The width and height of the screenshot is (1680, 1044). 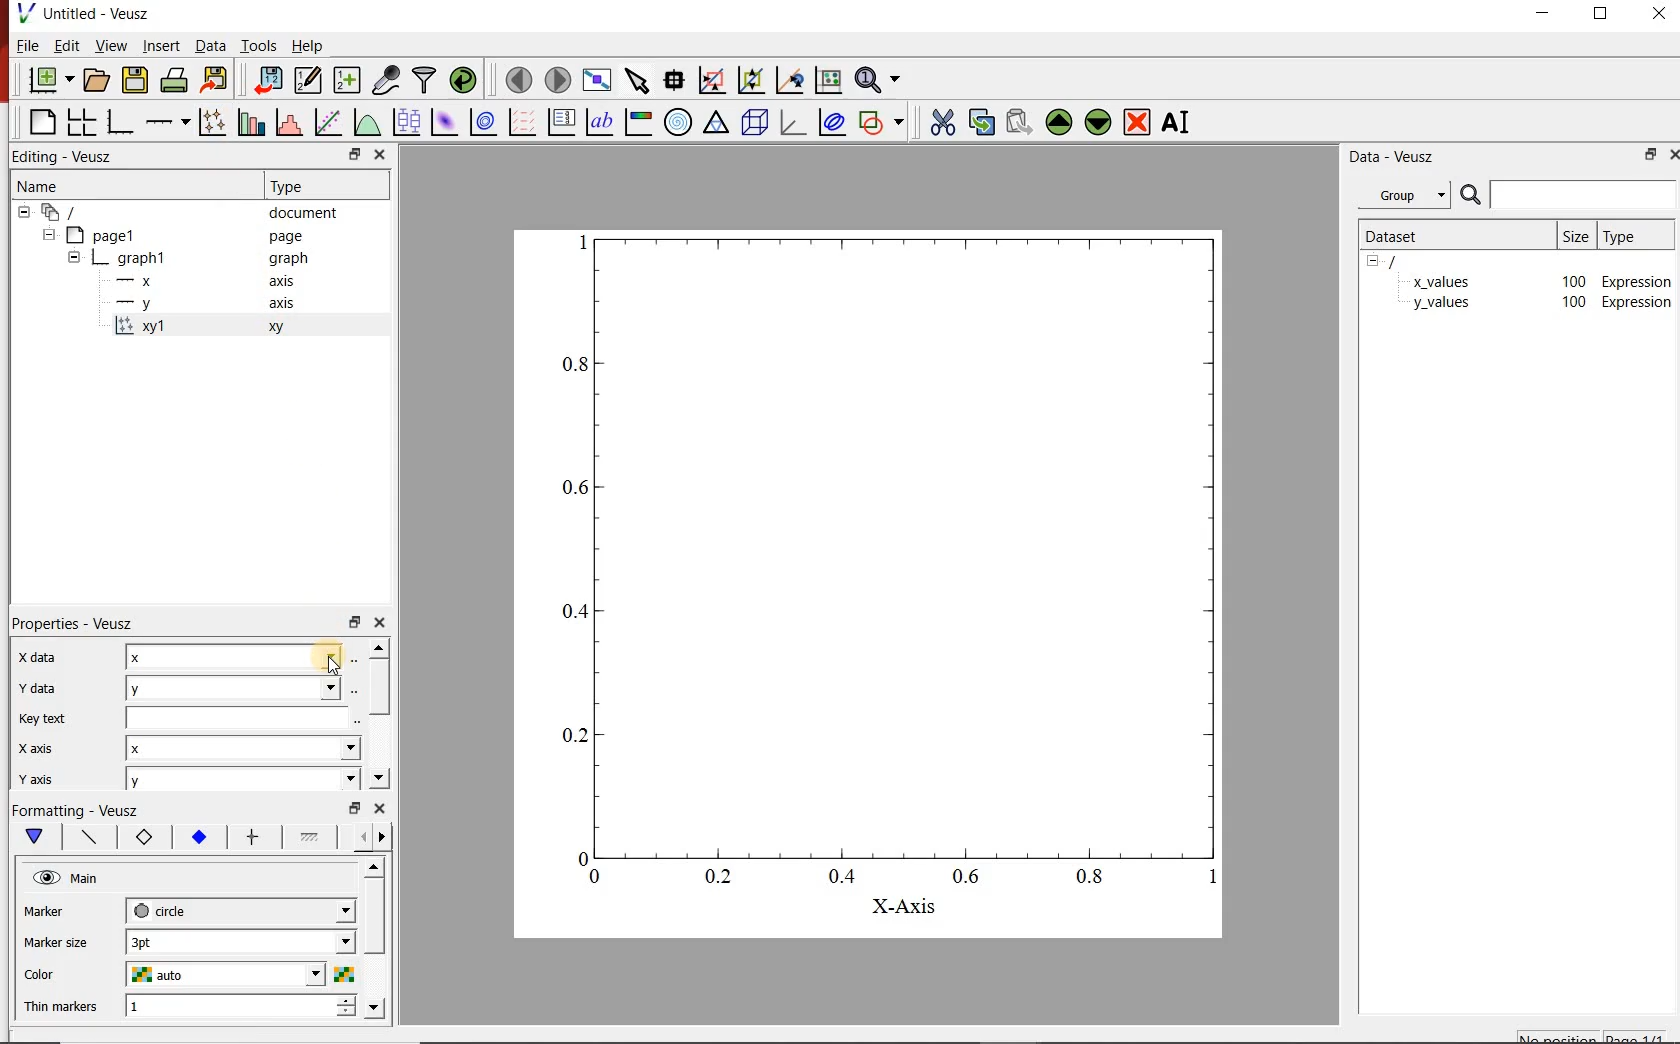 I want to click on click to recenter graph axes, so click(x=789, y=81).